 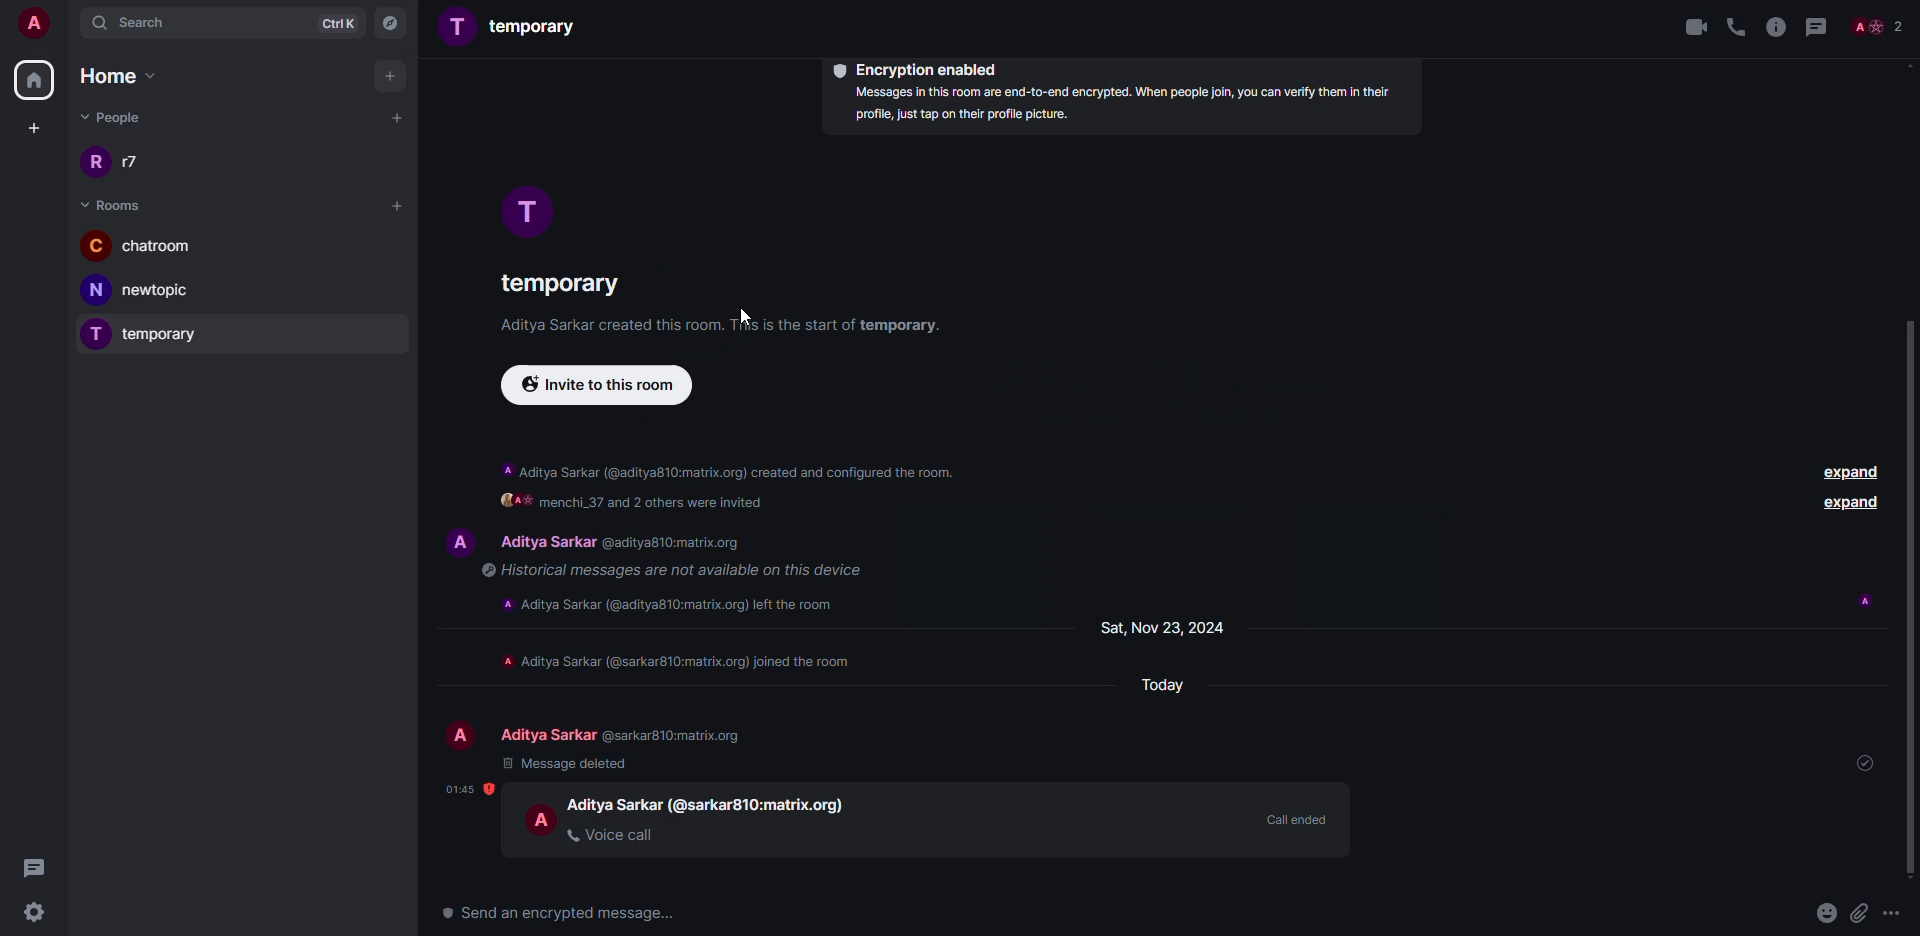 I want to click on cursor, so click(x=747, y=322).